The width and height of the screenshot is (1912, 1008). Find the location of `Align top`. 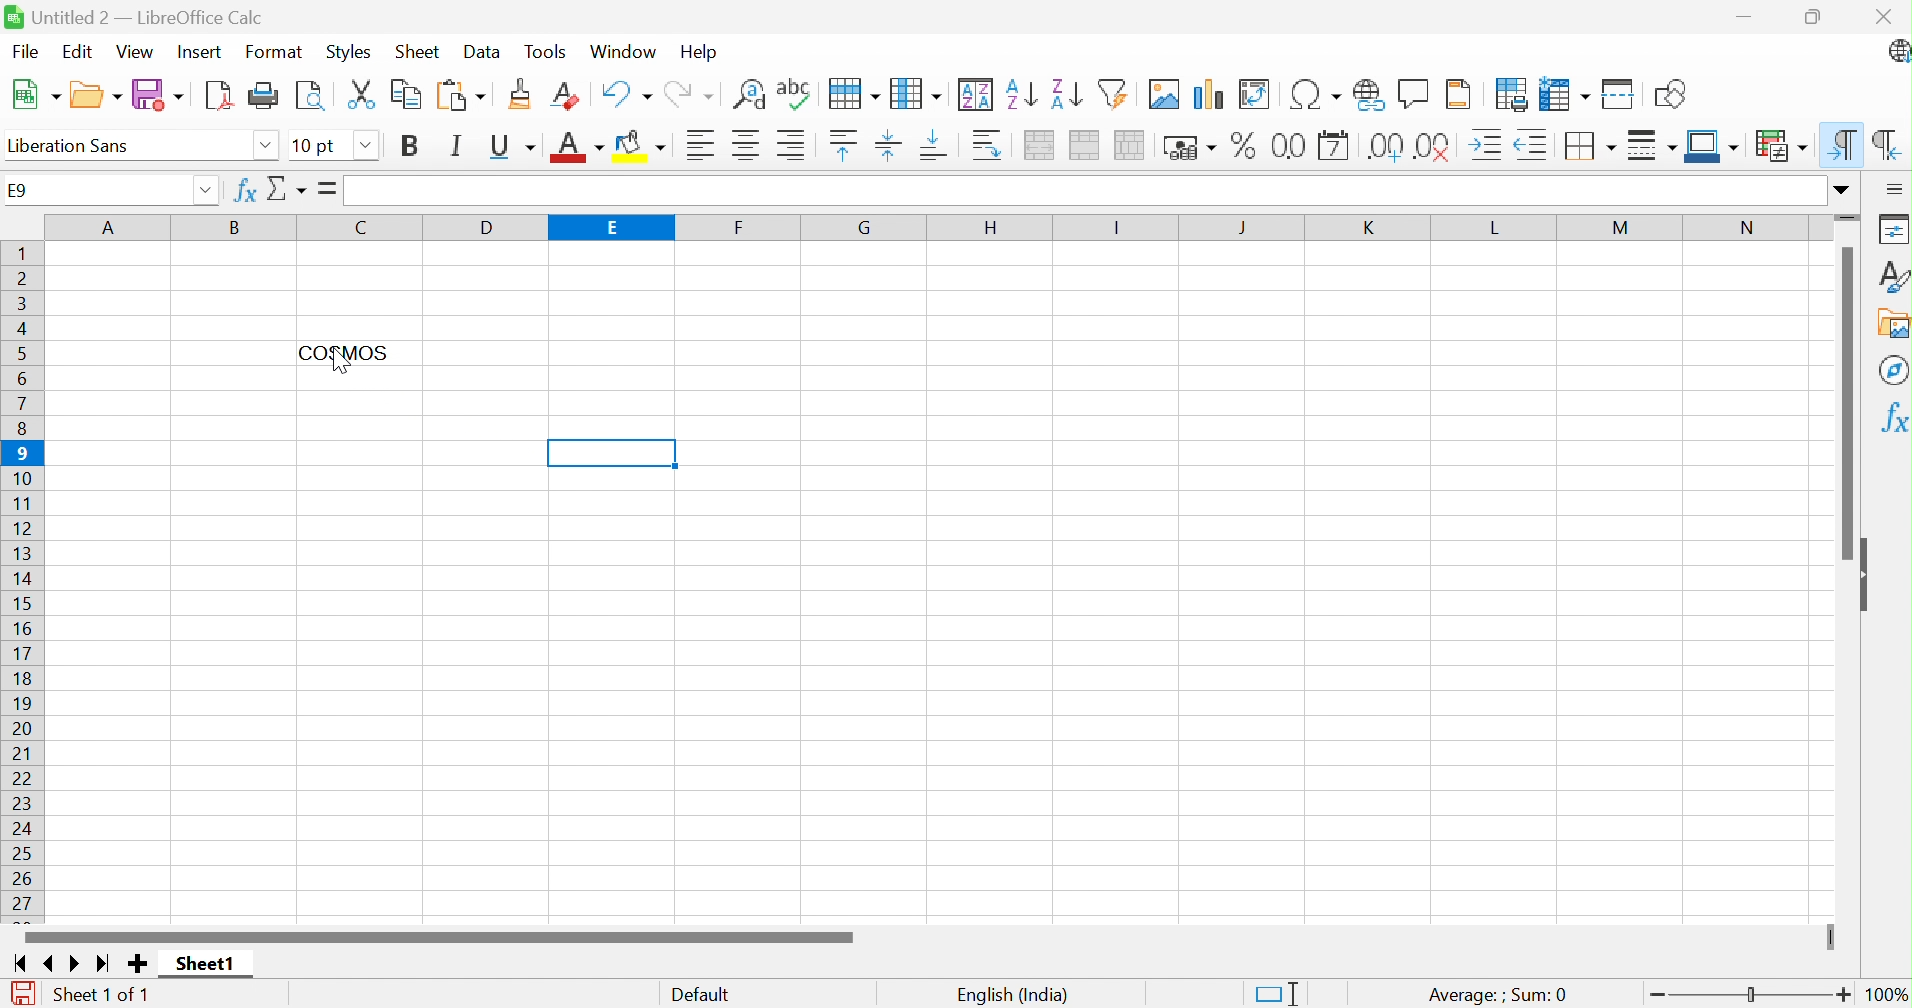

Align top is located at coordinates (845, 146).